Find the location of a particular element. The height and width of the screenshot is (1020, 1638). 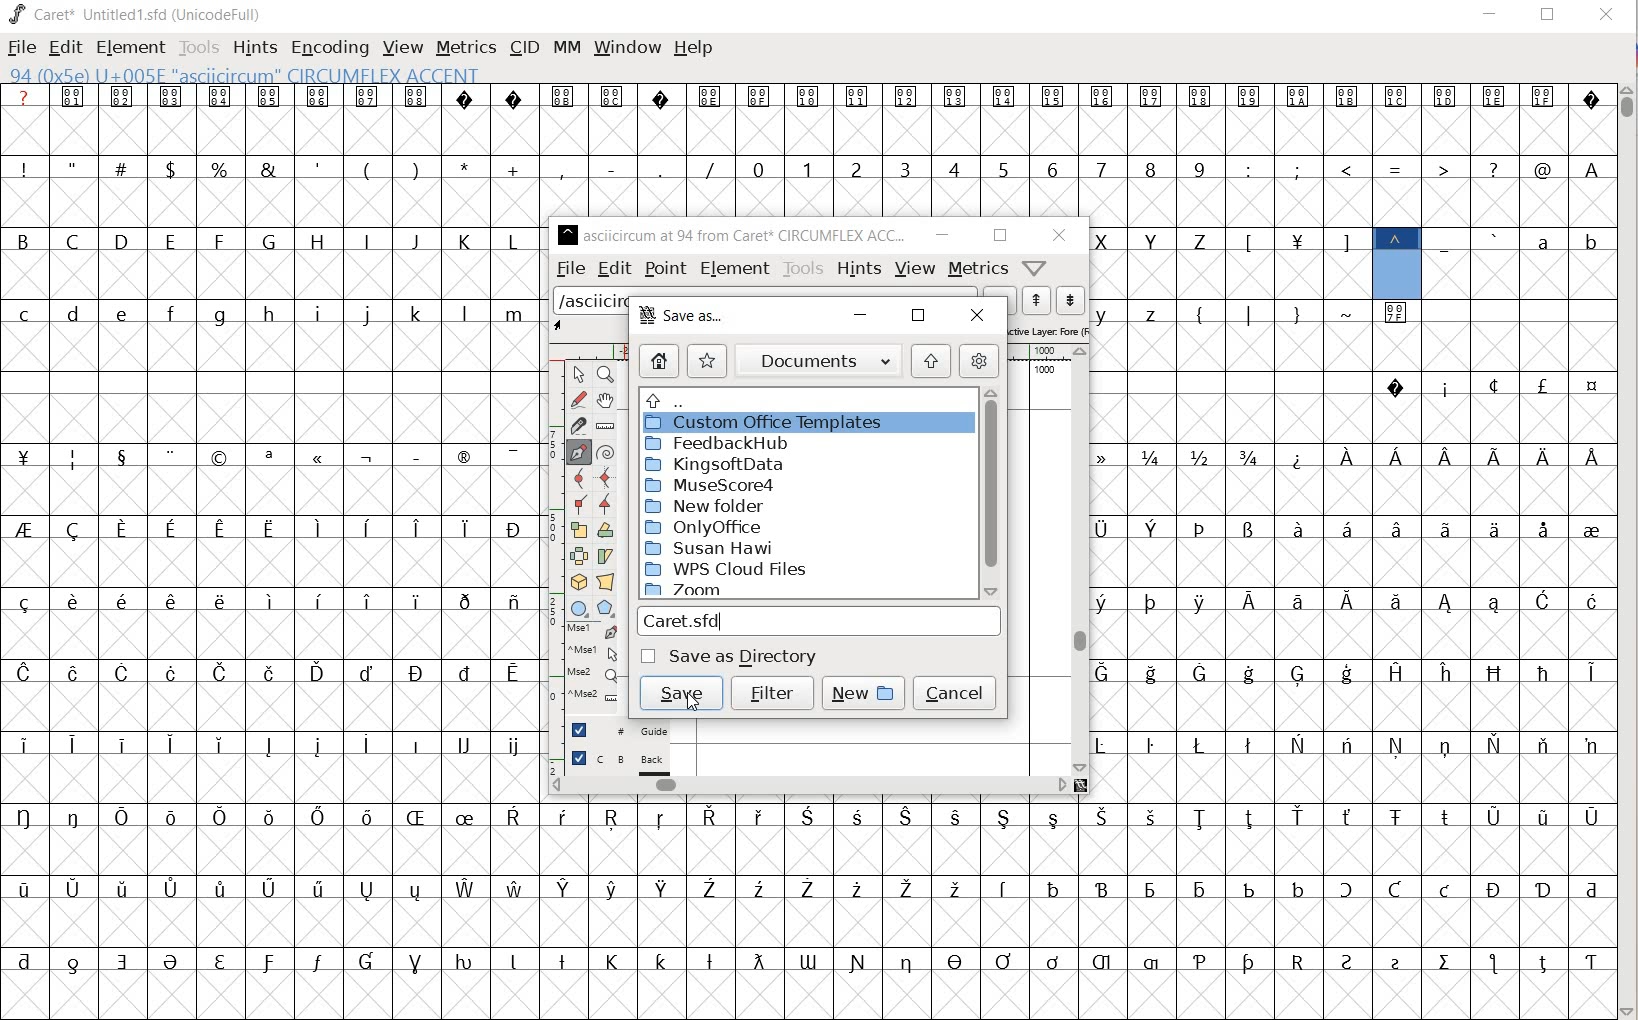

CID is located at coordinates (523, 47).